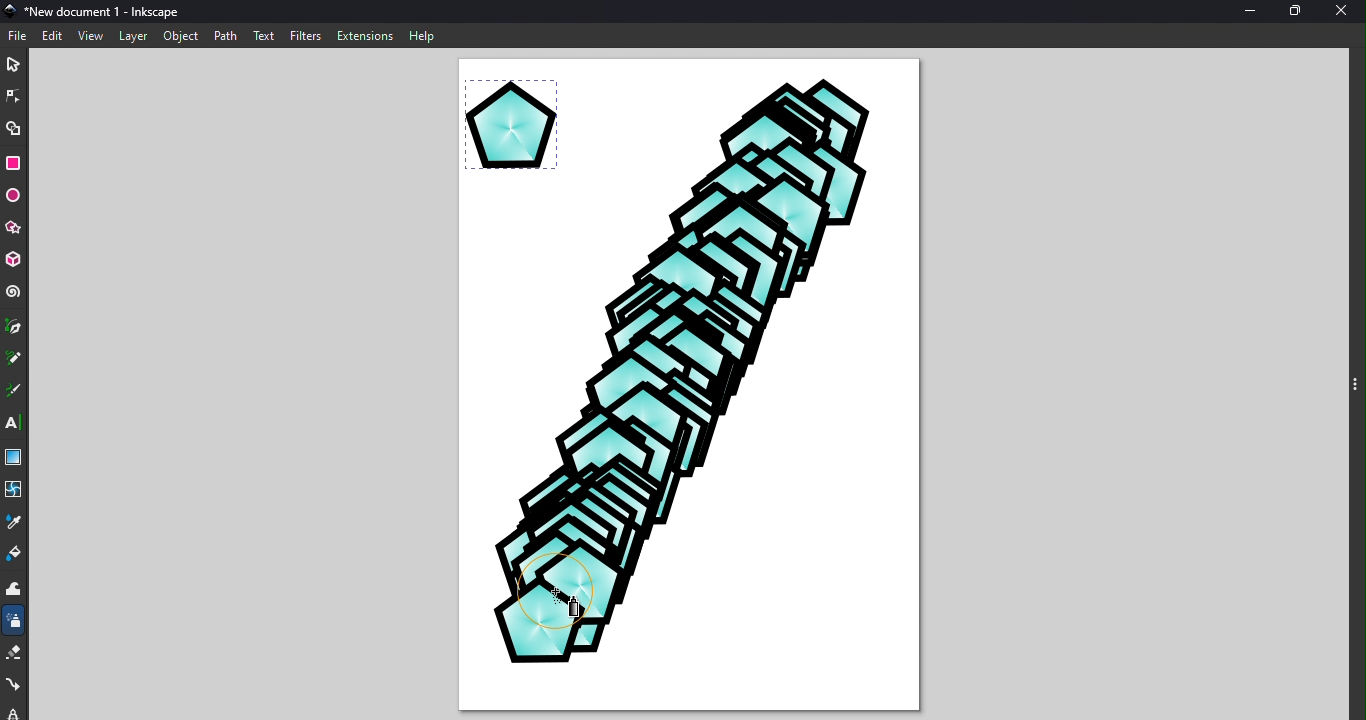  I want to click on Text, so click(265, 34).